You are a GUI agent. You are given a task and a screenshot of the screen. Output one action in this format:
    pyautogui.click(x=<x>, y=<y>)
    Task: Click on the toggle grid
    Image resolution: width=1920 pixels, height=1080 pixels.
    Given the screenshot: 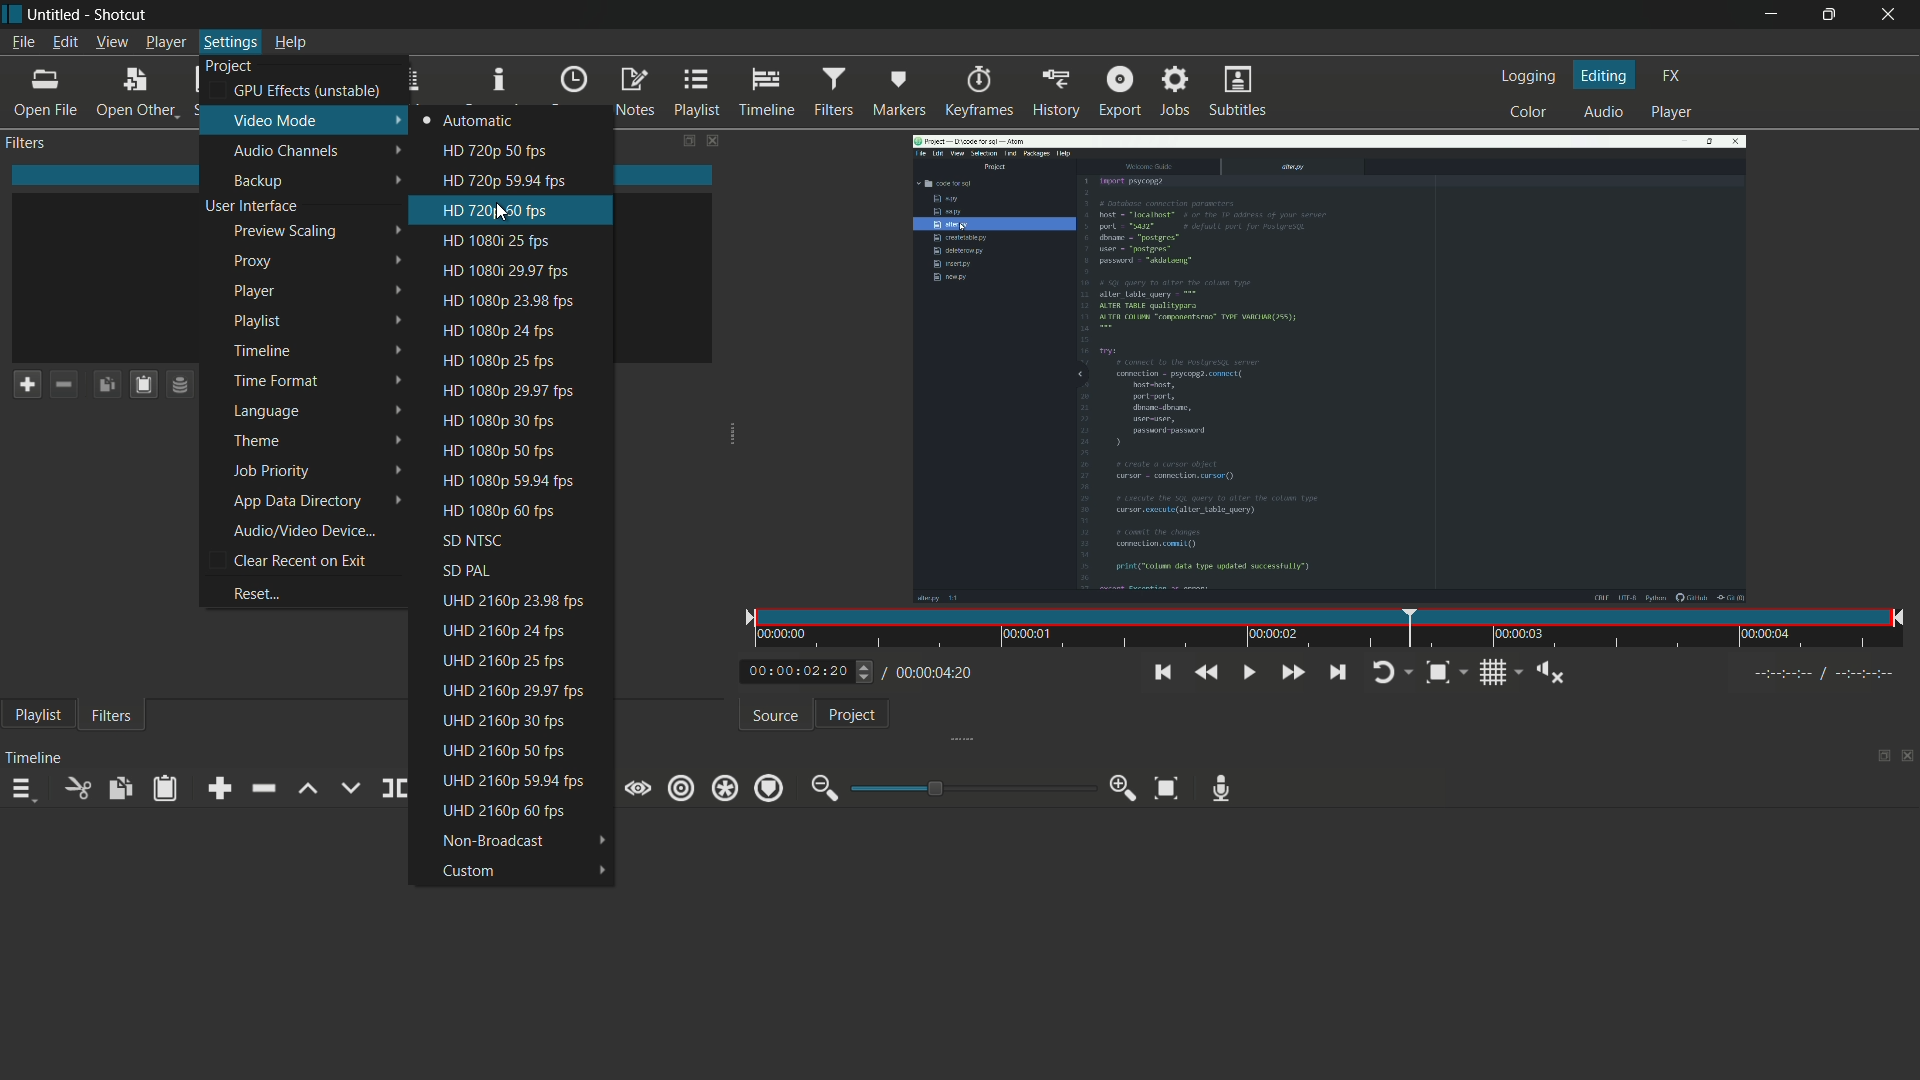 What is the action you would take?
    pyautogui.click(x=1496, y=672)
    